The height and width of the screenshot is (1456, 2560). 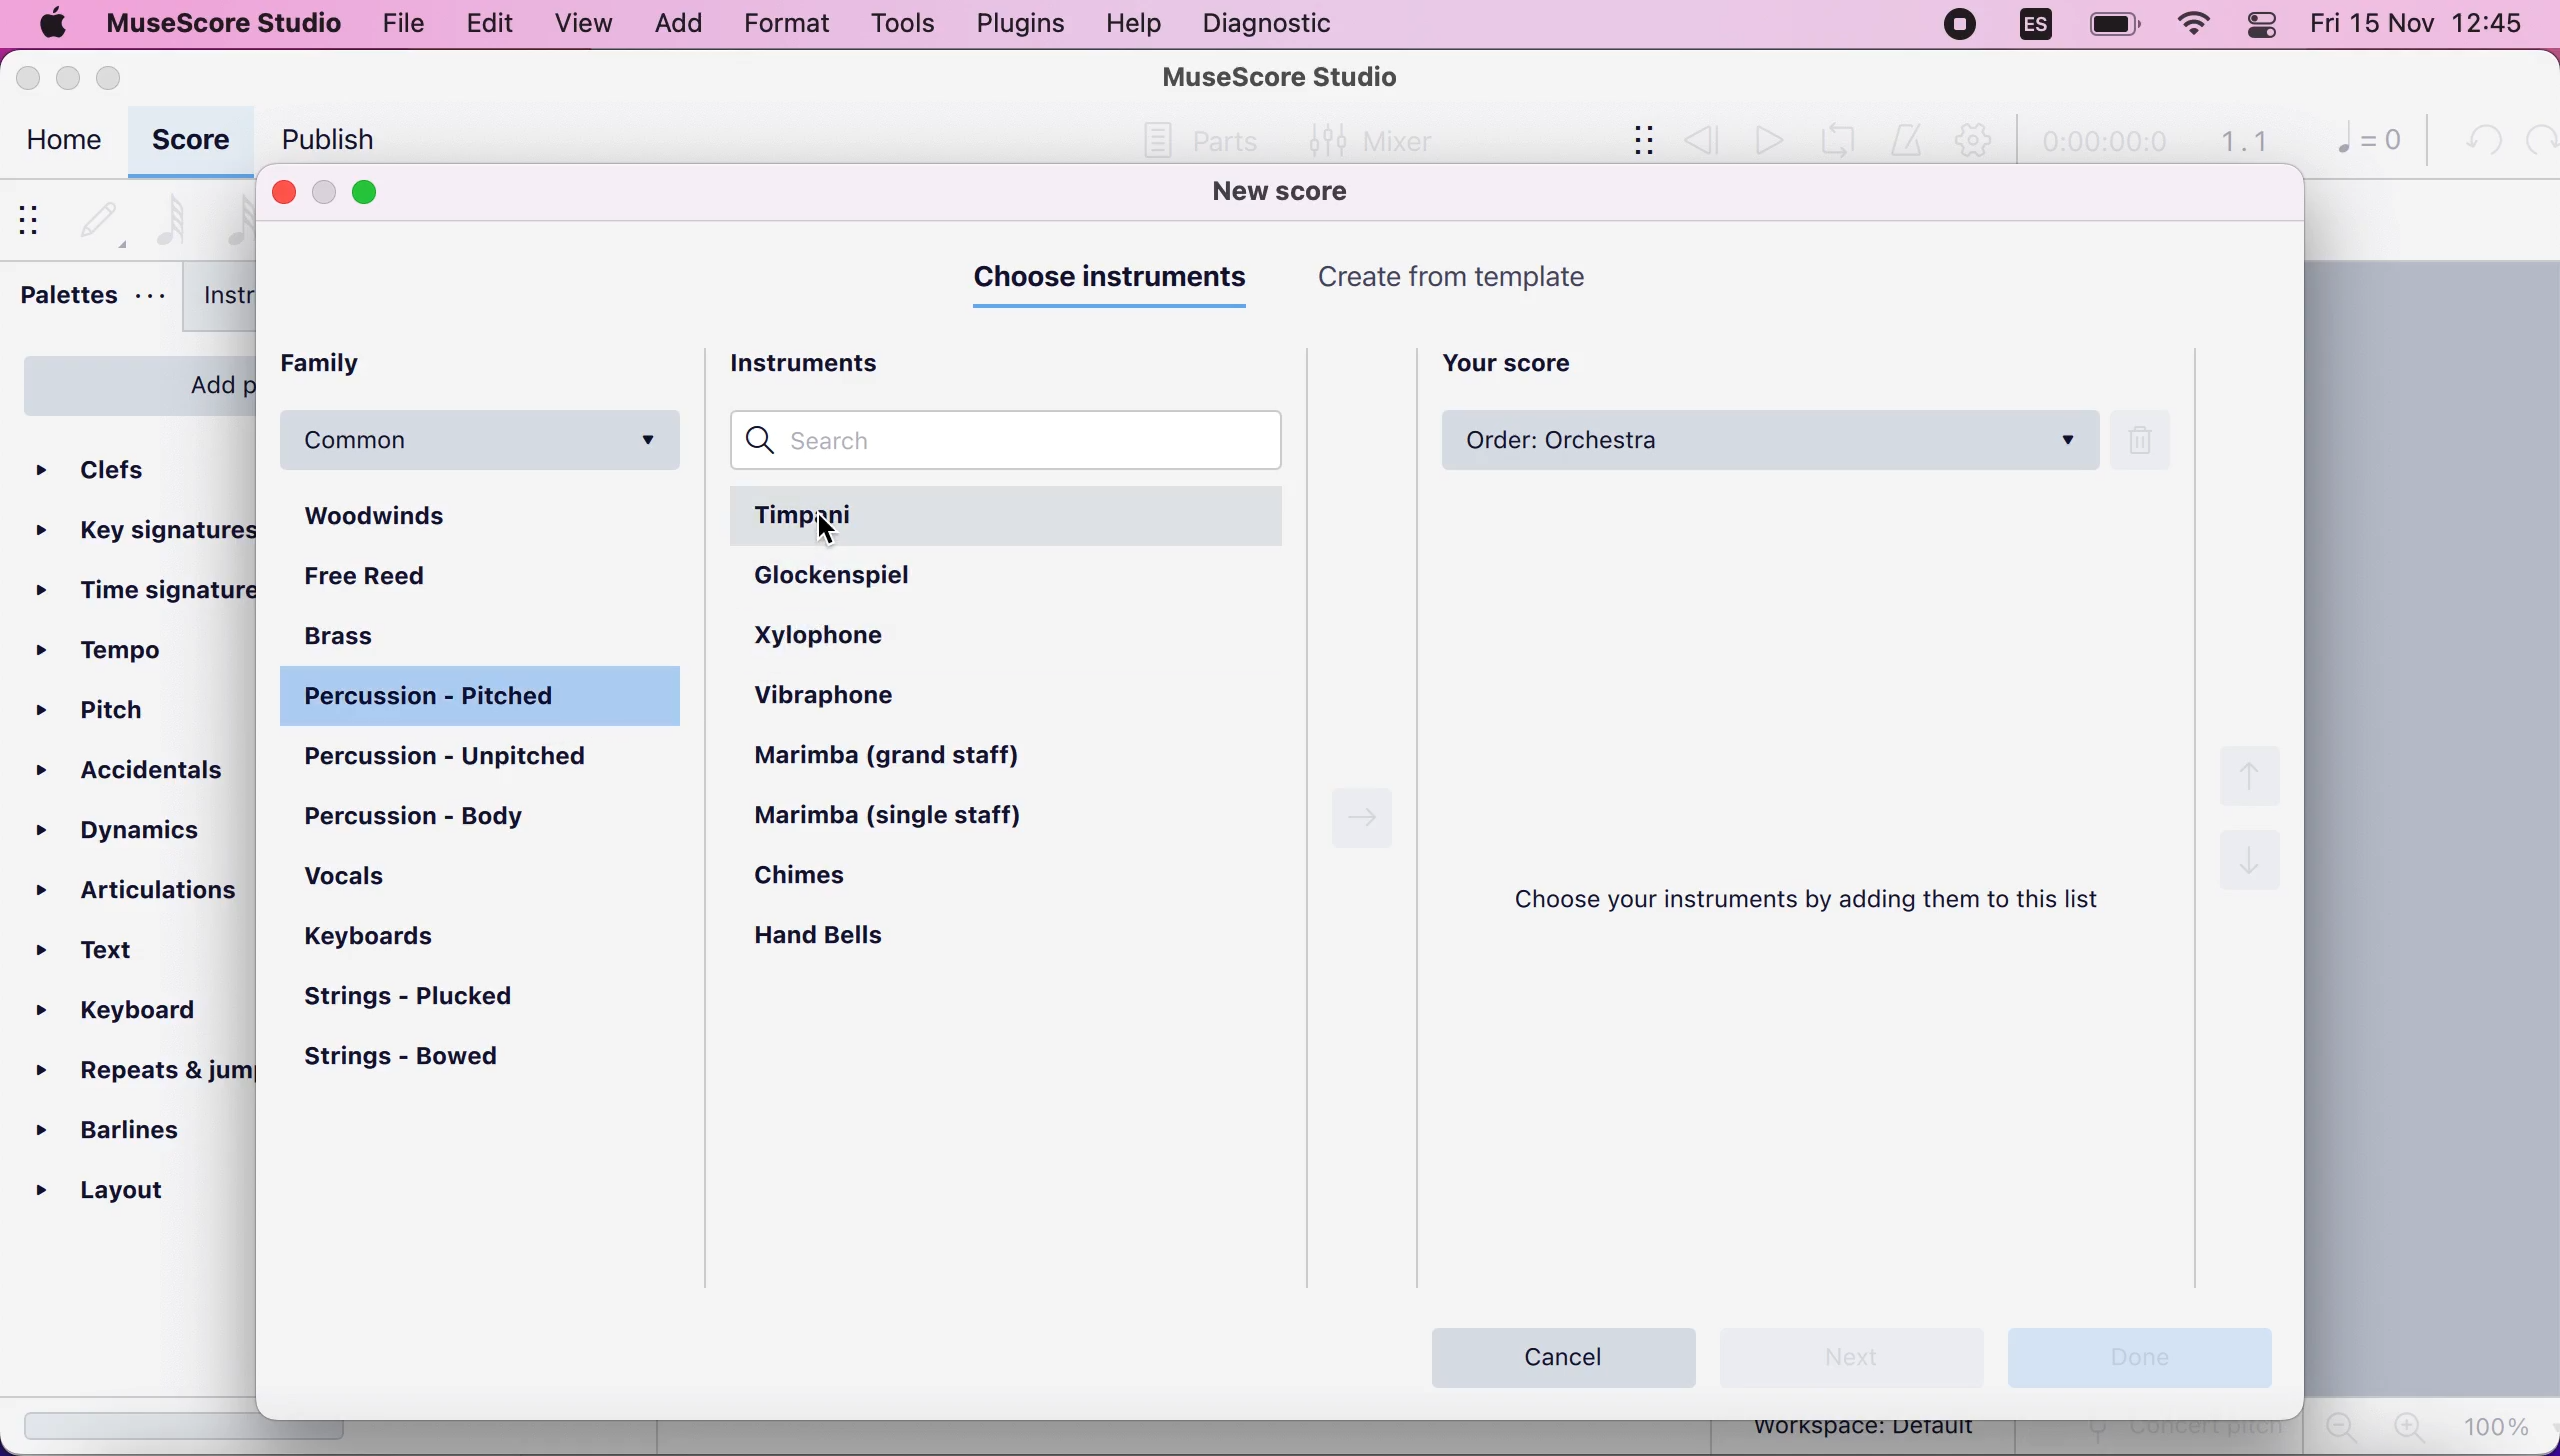 What do you see at coordinates (1629, 142) in the screenshot?
I see `show/hide` at bounding box center [1629, 142].